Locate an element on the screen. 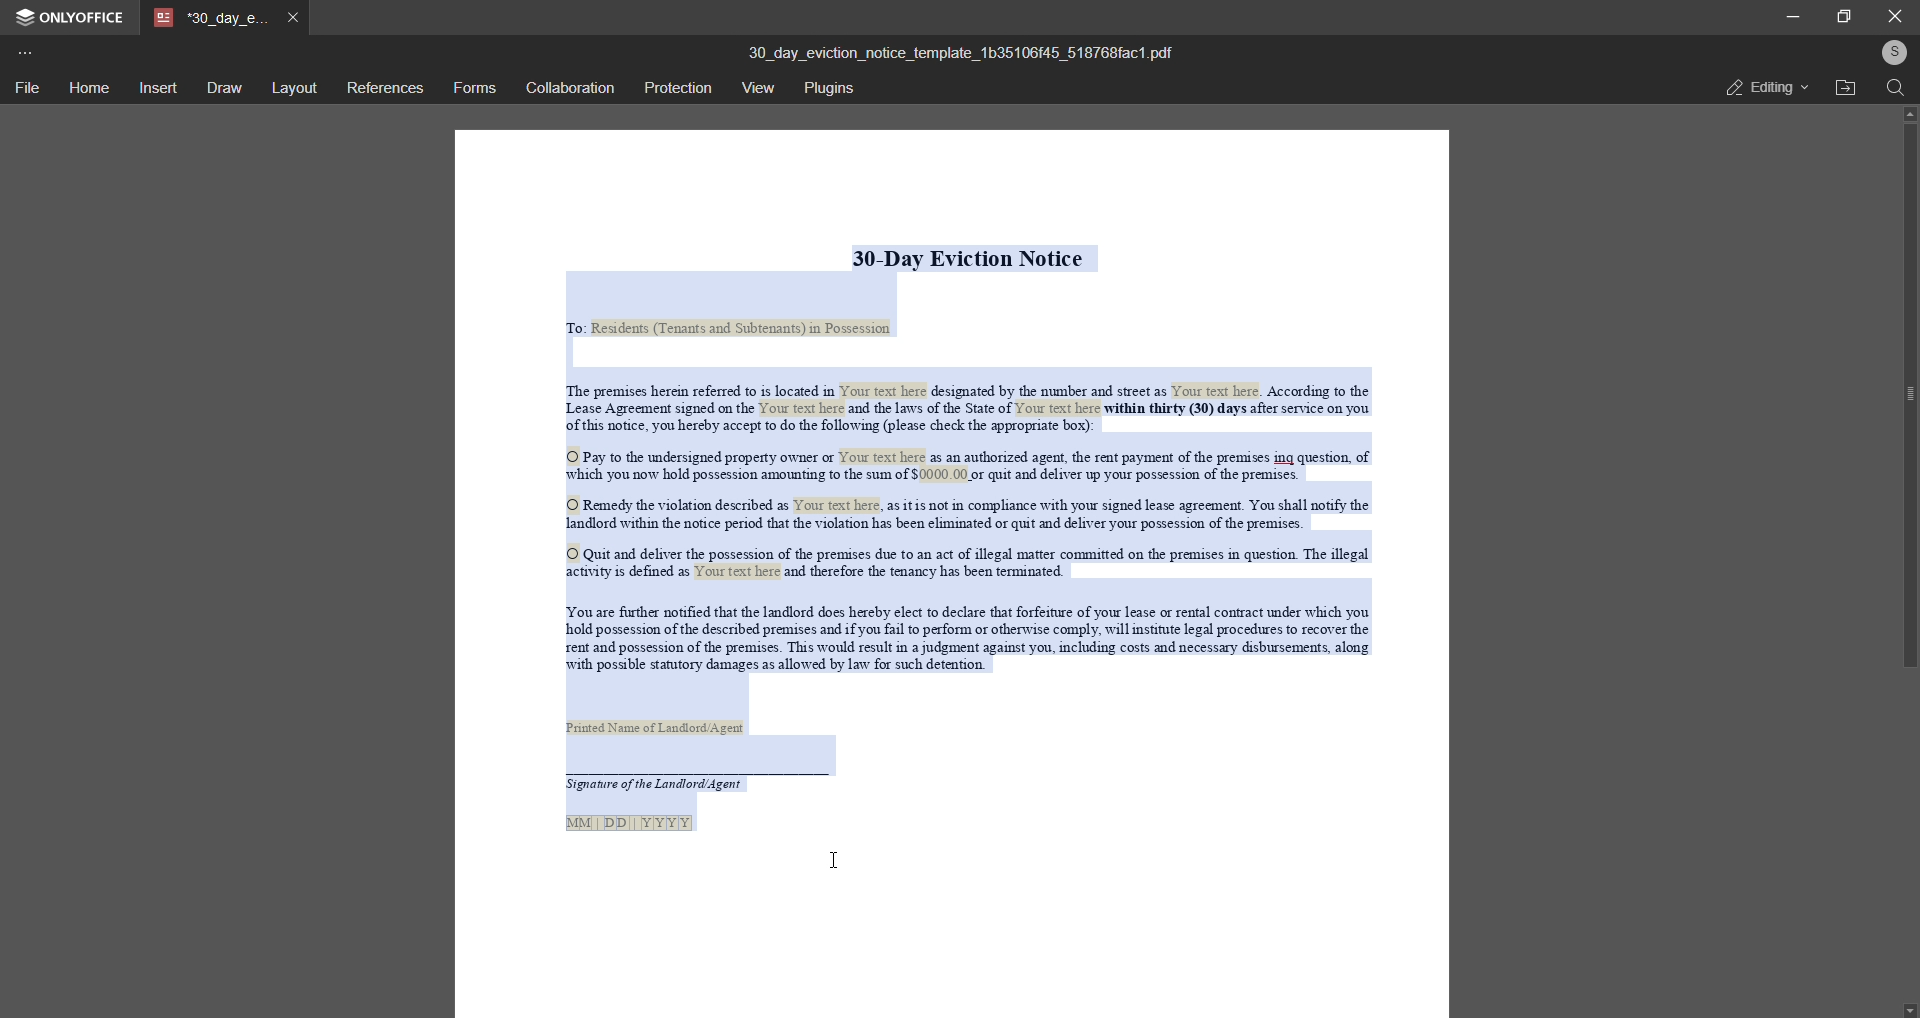  (title)30_day_eviction_notice_template_1b35106f45_518768fac1.pdf is located at coordinates (959, 51).